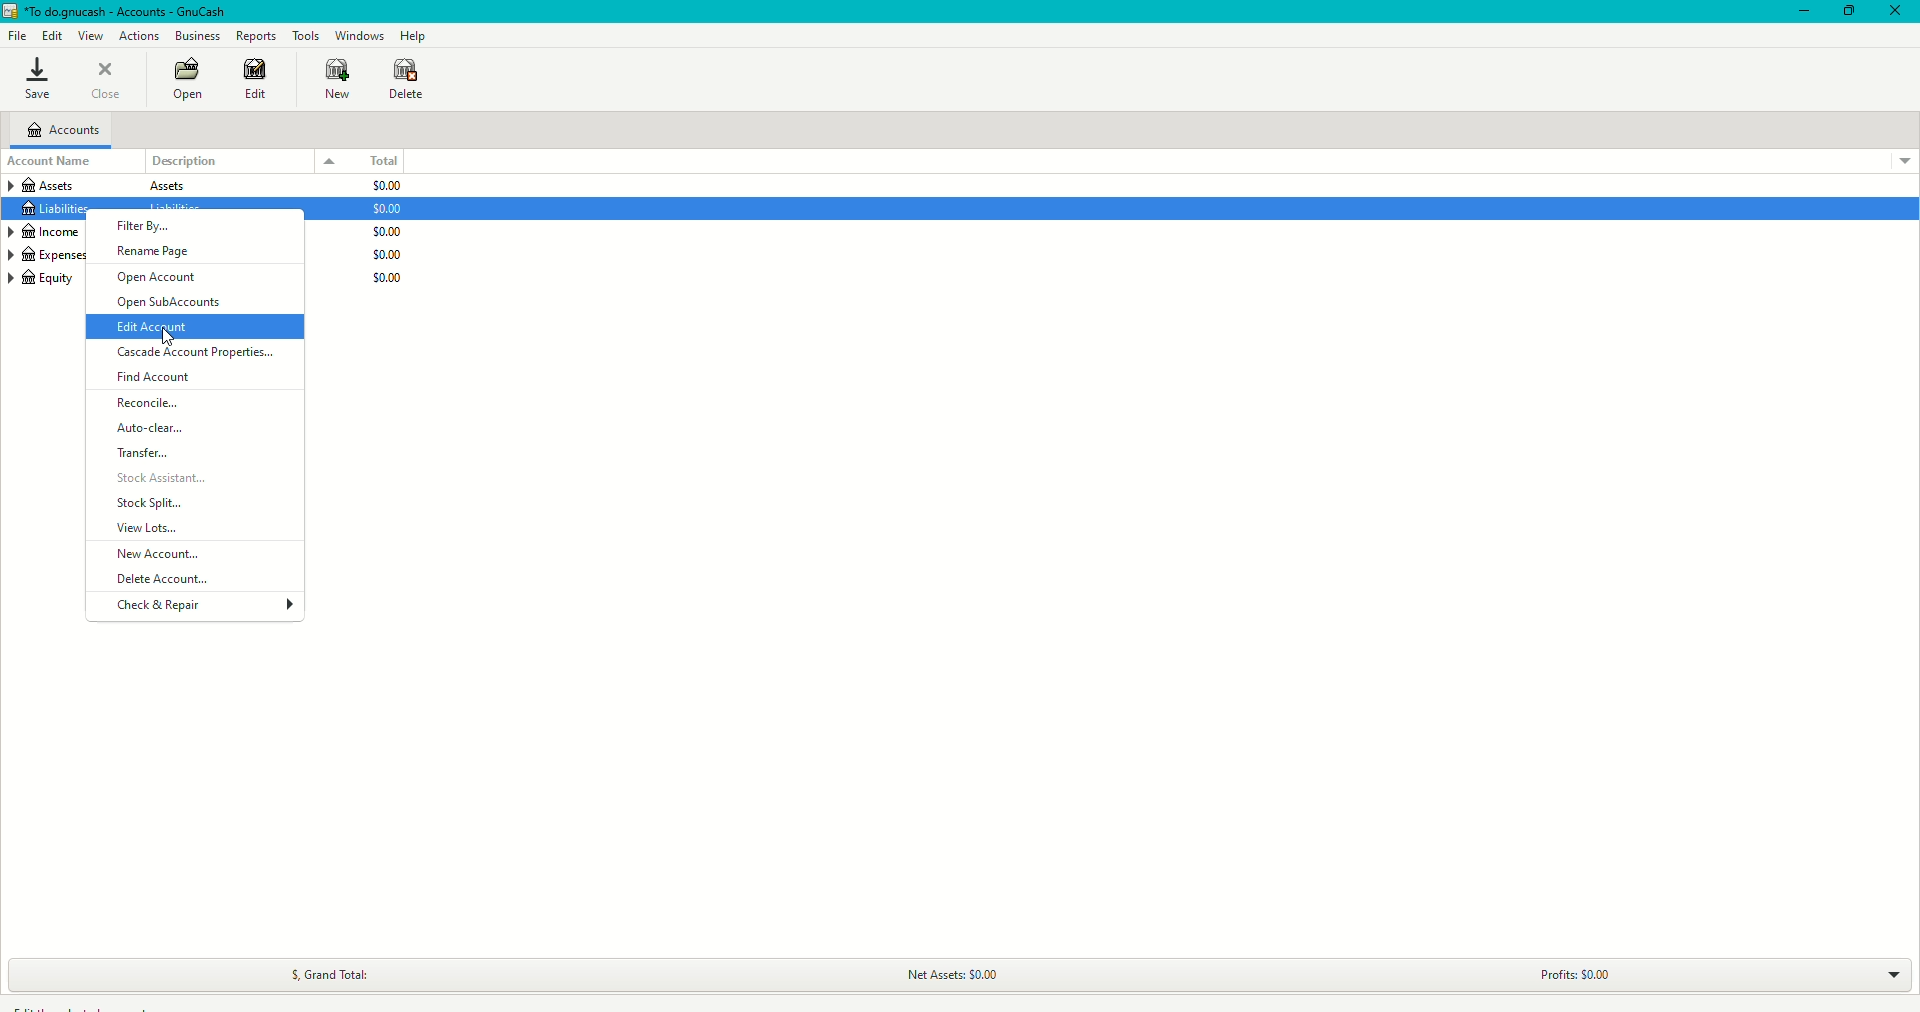 Image resolution: width=1920 pixels, height=1012 pixels. What do you see at coordinates (171, 556) in the screenshot?
I see `New Account` at bounding box center [171, 556].